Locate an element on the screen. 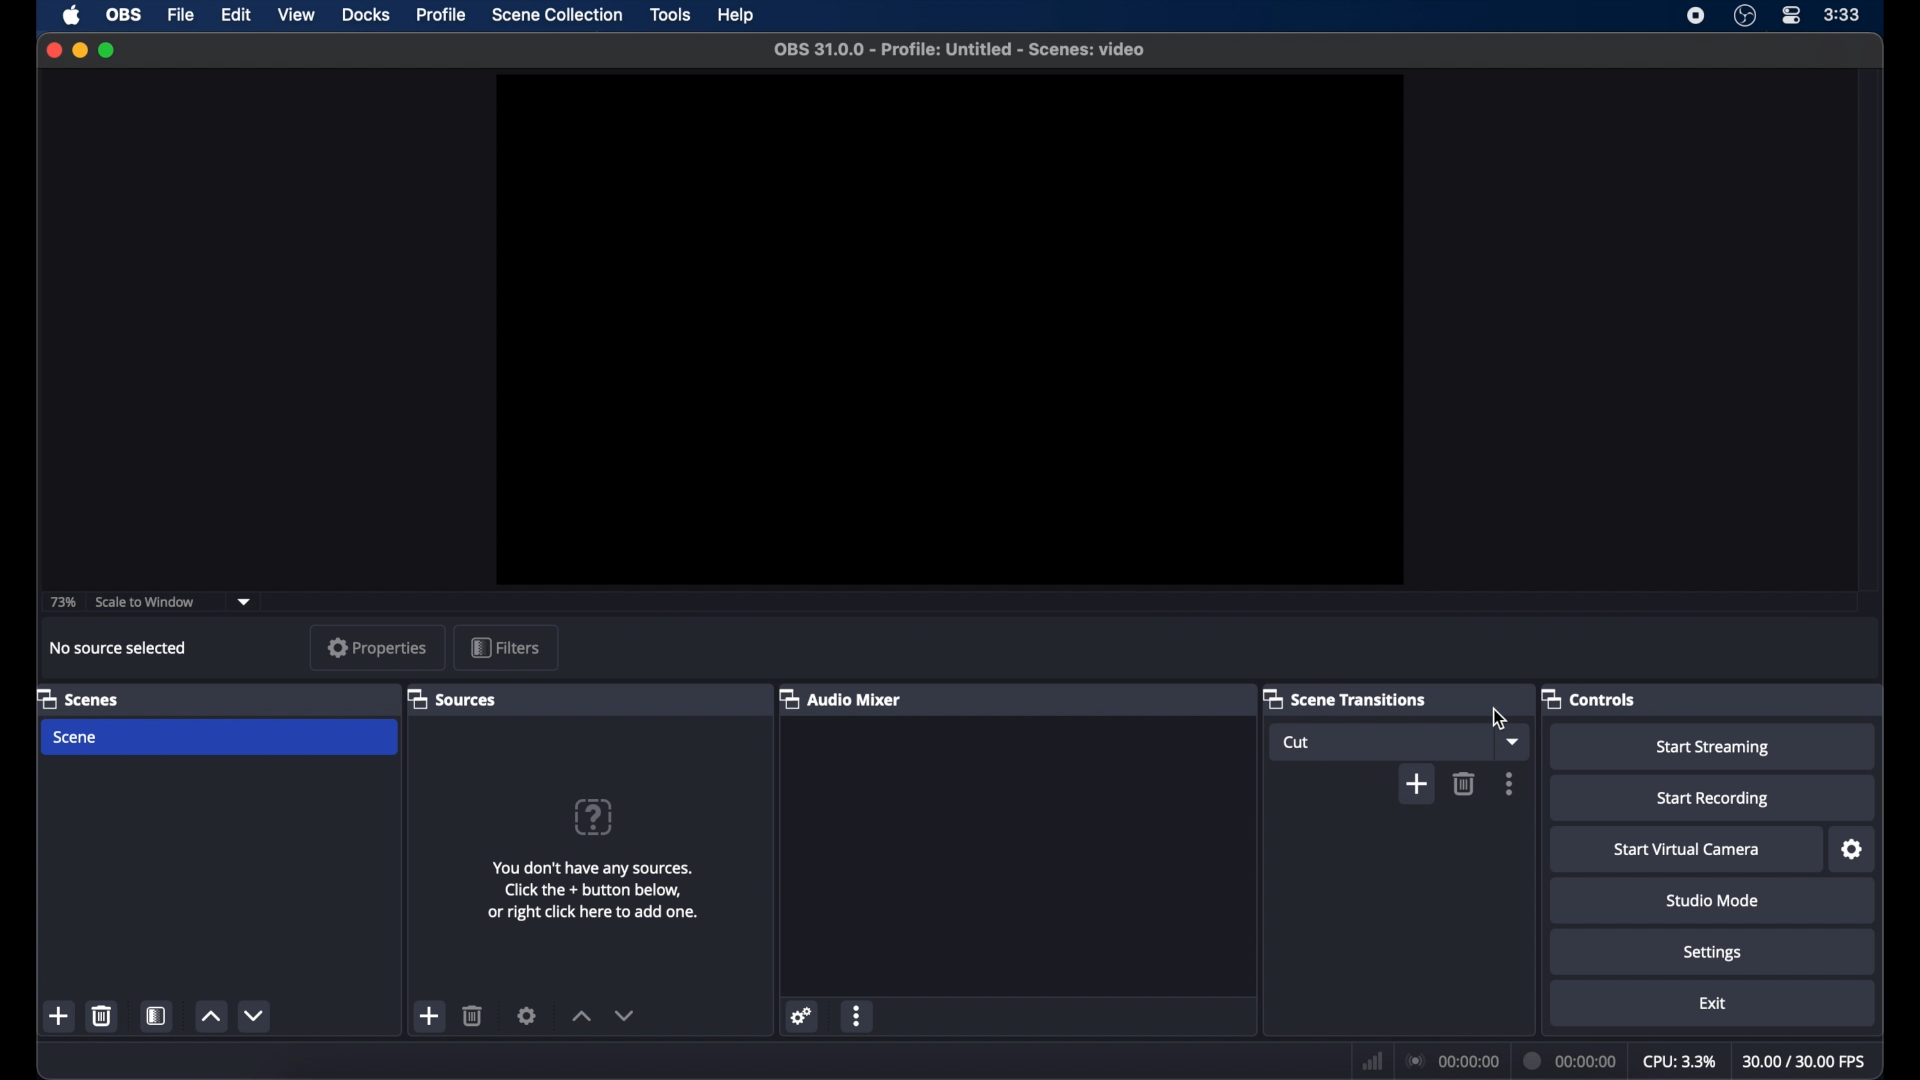 The height and width of the screenshot is (1080, 1920). profile is located at coordinates (442, 14).